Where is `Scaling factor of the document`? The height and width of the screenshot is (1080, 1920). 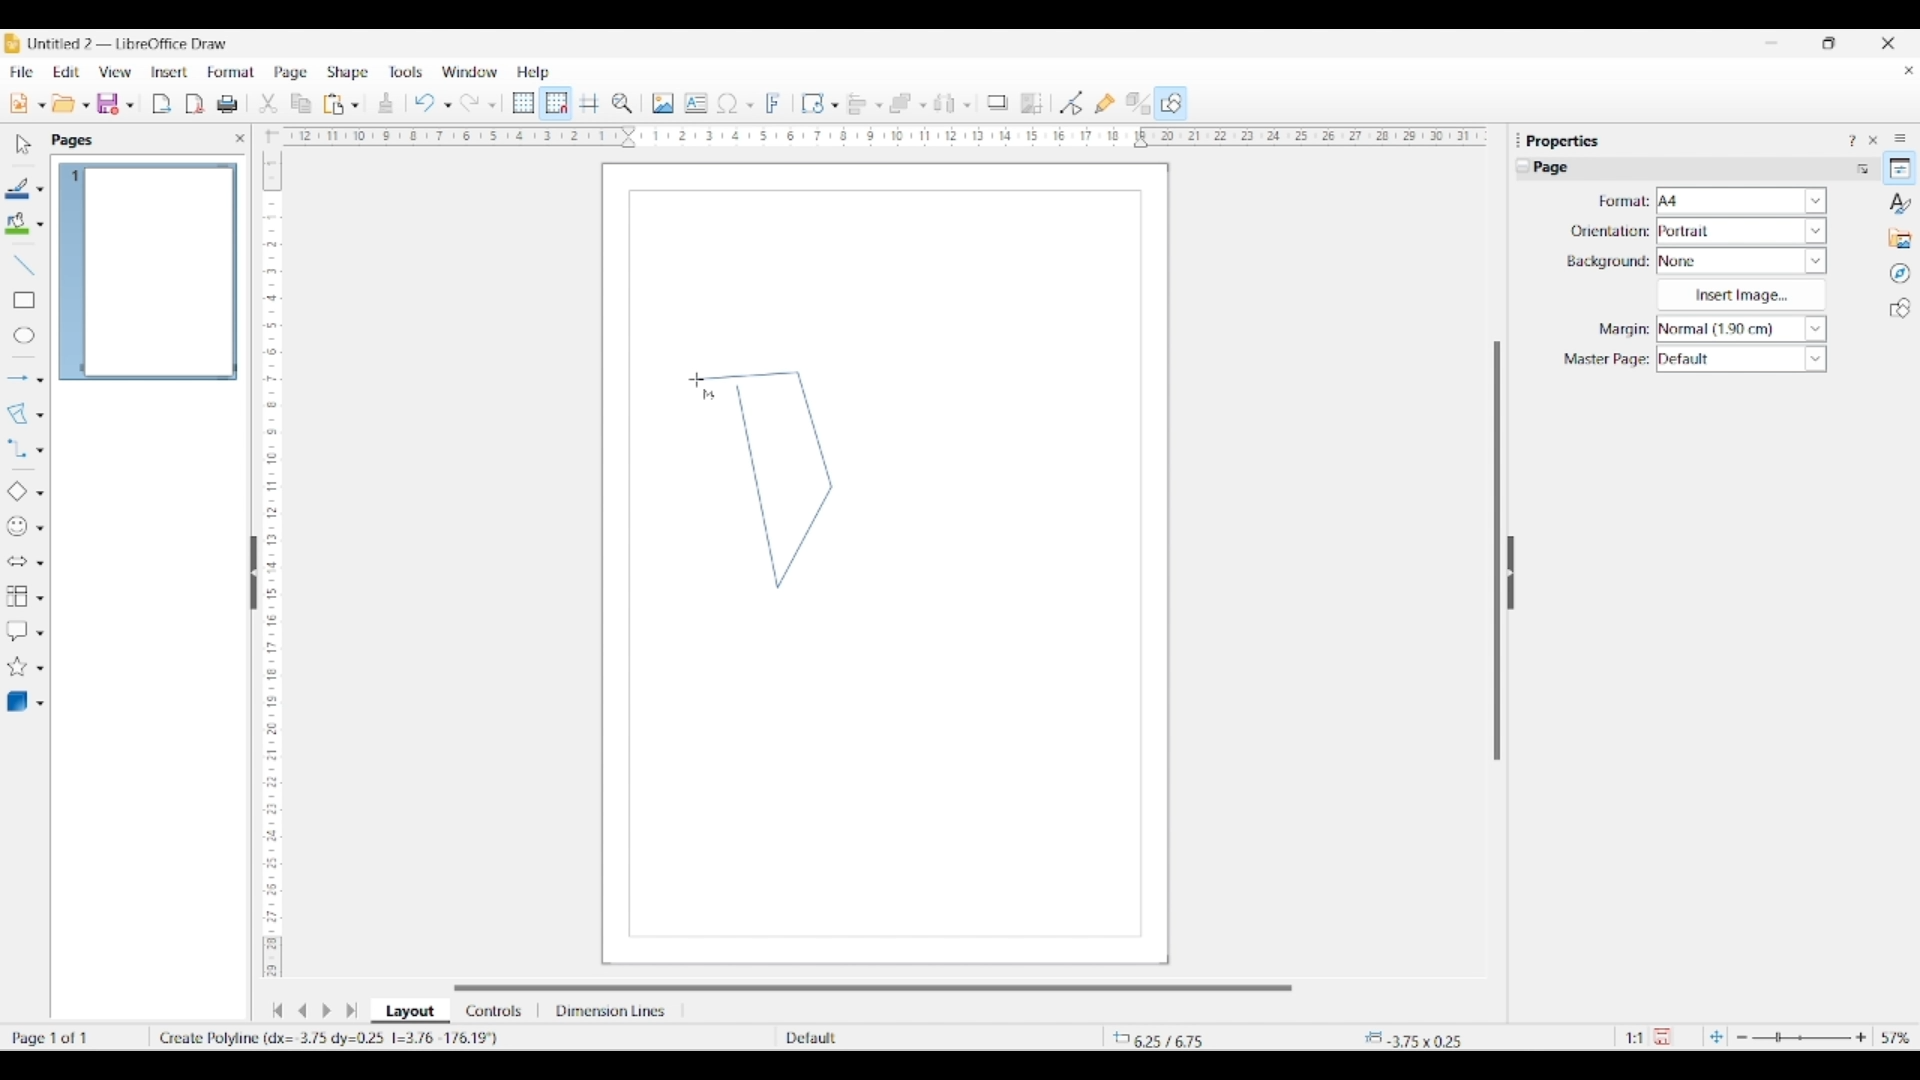 Scaling factor of the document is located at coordinates (1635, 1038).